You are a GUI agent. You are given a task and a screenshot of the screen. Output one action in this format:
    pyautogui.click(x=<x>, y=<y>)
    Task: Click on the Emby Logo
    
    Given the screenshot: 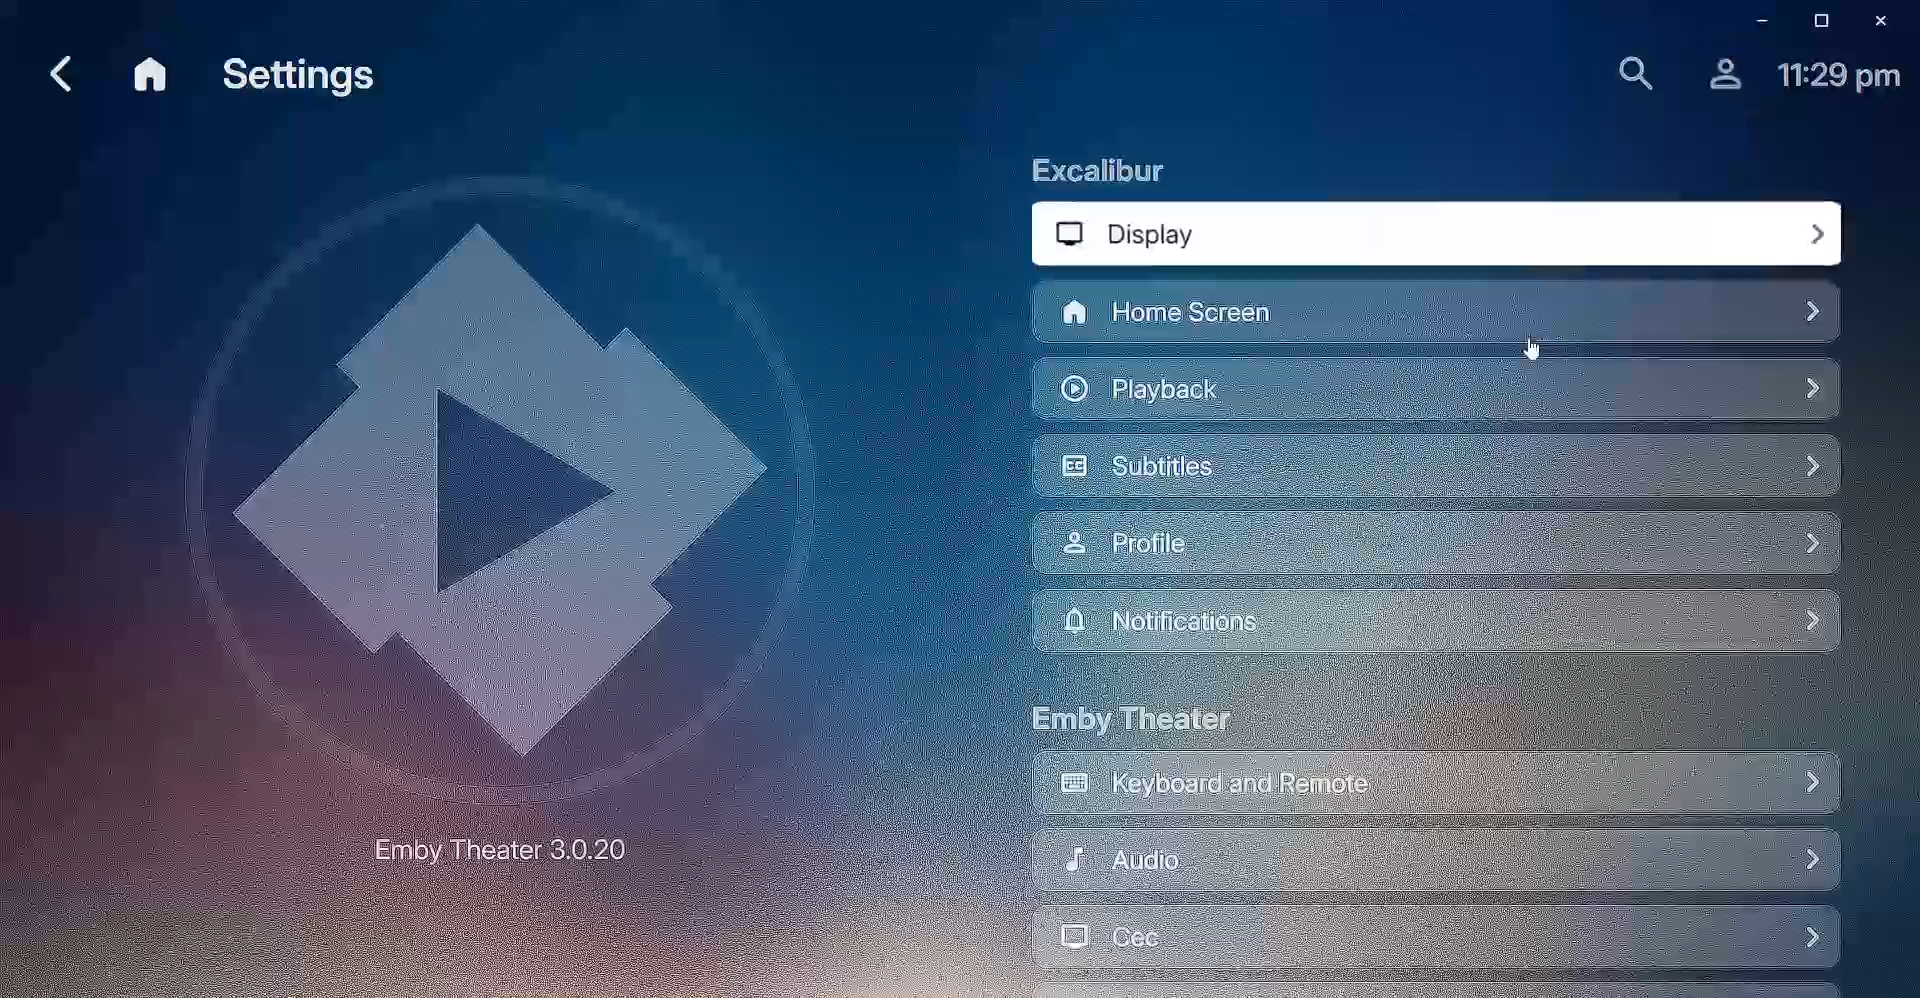 What is the action you would take?
    pyautogui.click(x=490, y=479)
    